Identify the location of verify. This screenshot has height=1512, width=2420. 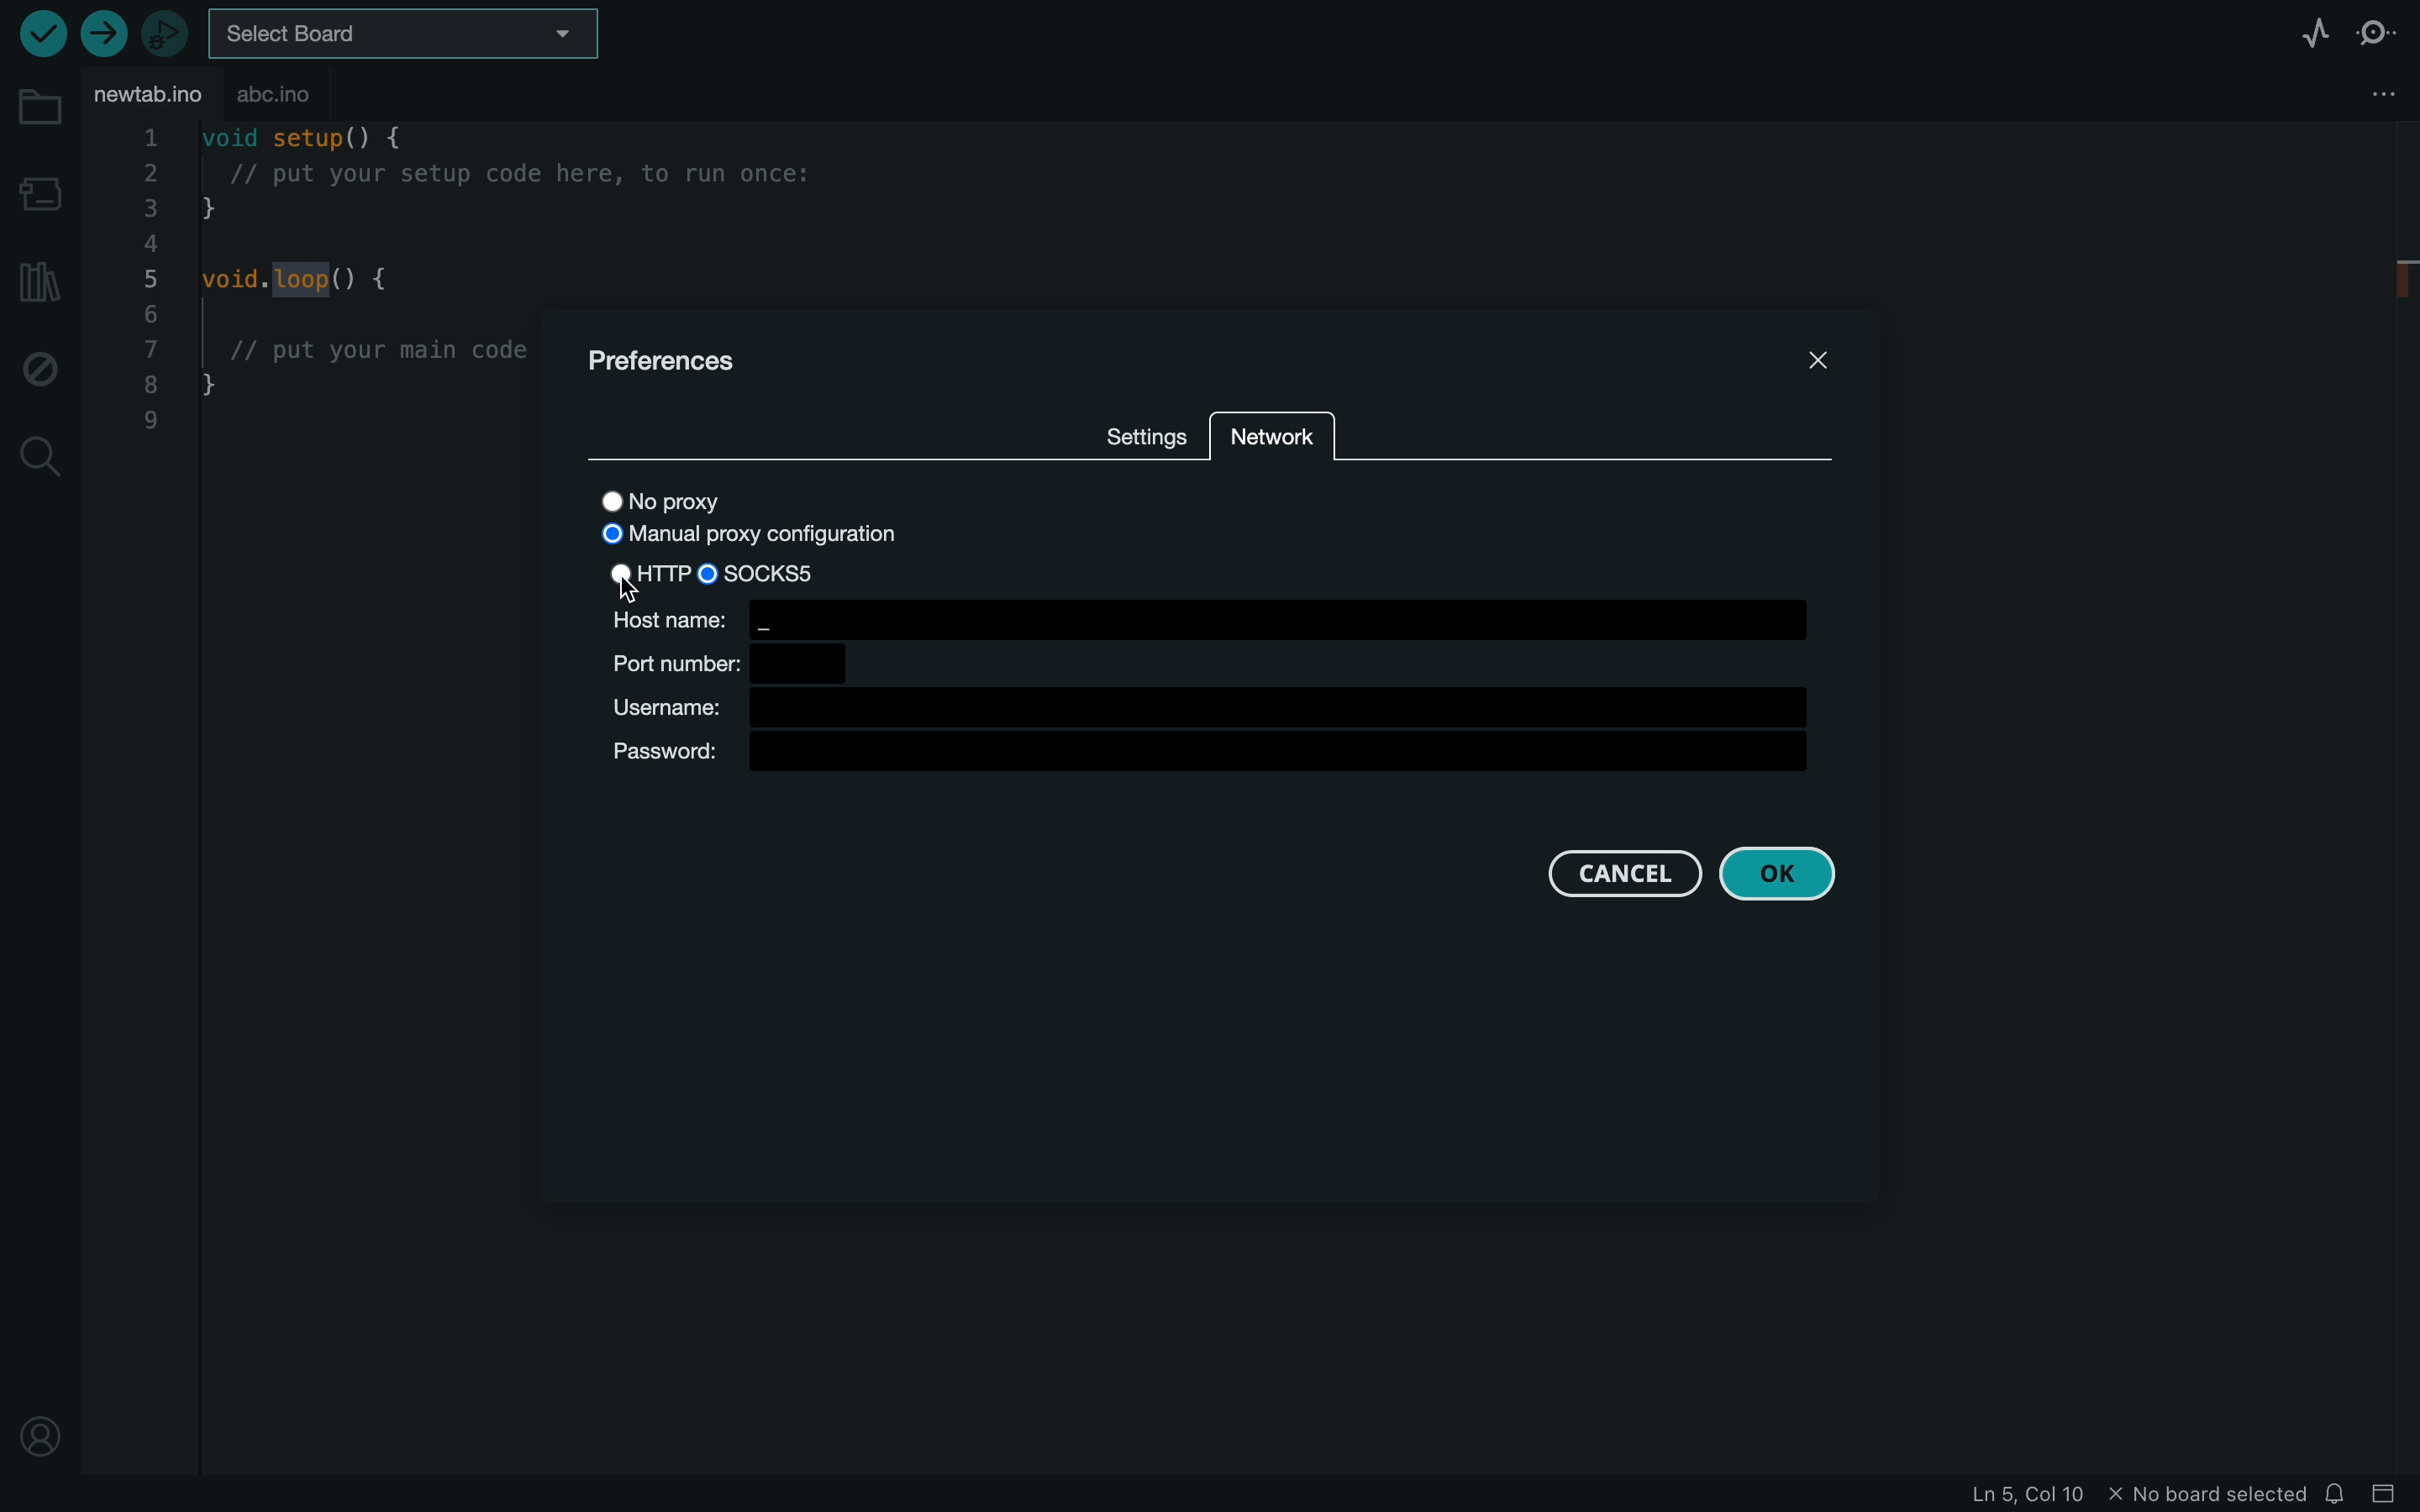
(47, 33).